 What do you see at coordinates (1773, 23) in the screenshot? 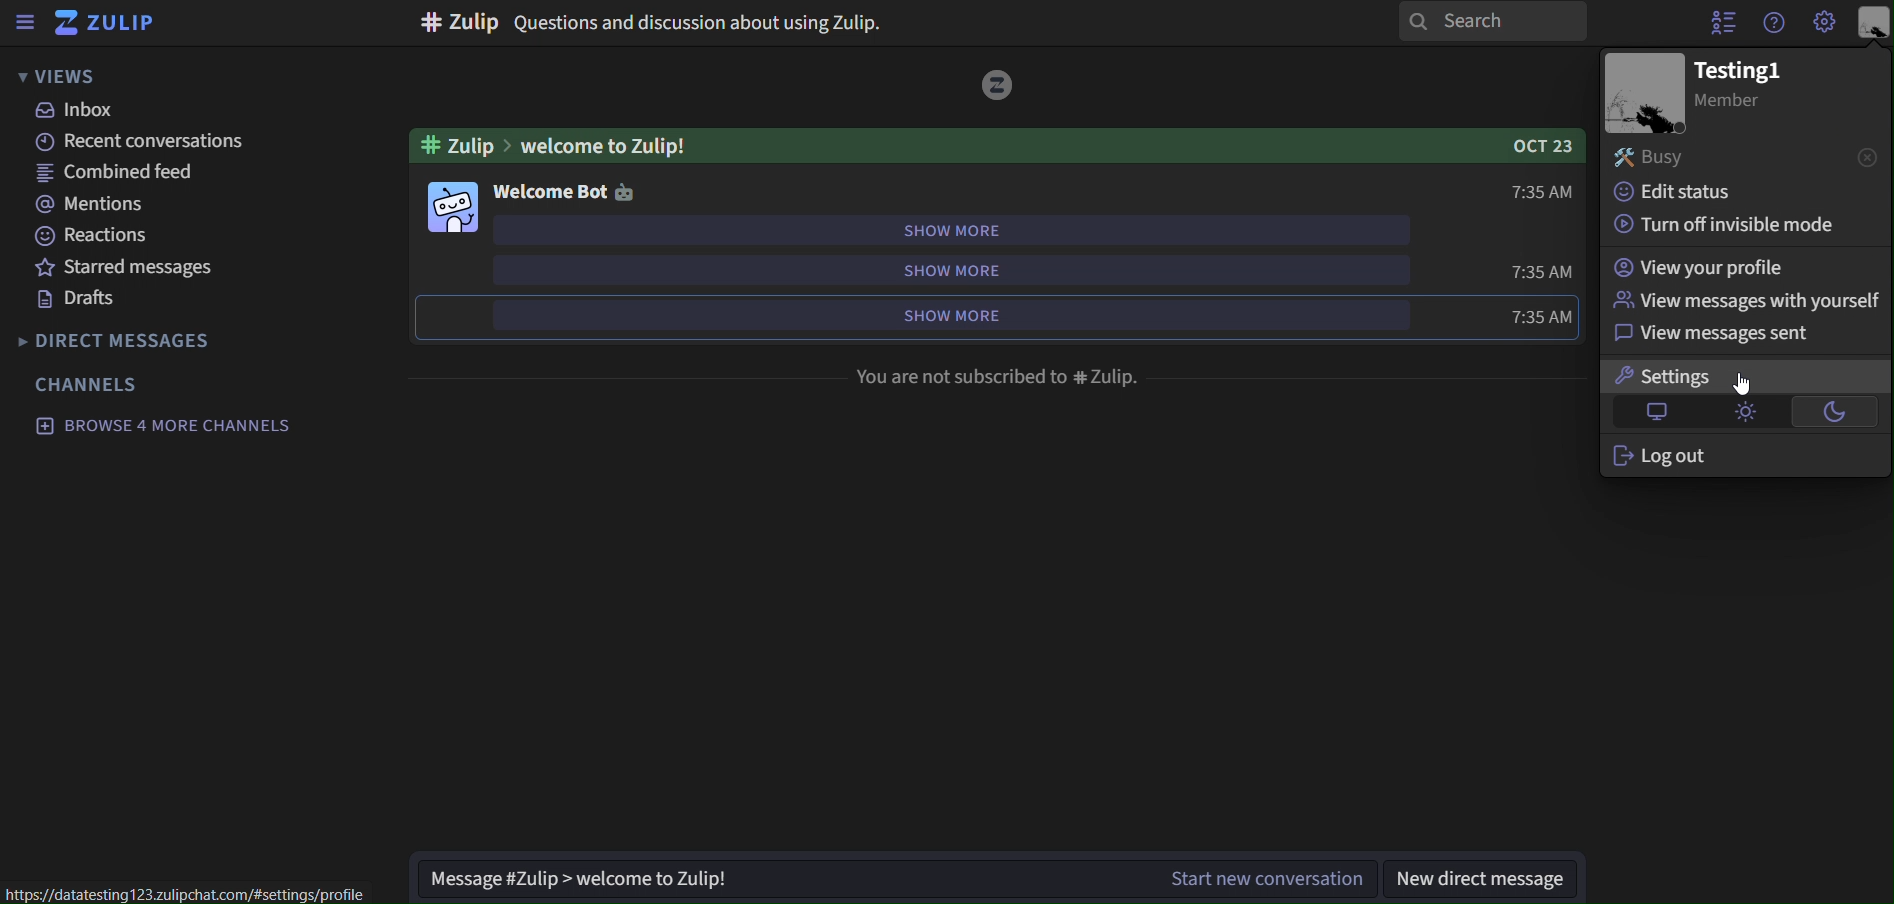
I see `get help` at bounding box center [1773, 23].